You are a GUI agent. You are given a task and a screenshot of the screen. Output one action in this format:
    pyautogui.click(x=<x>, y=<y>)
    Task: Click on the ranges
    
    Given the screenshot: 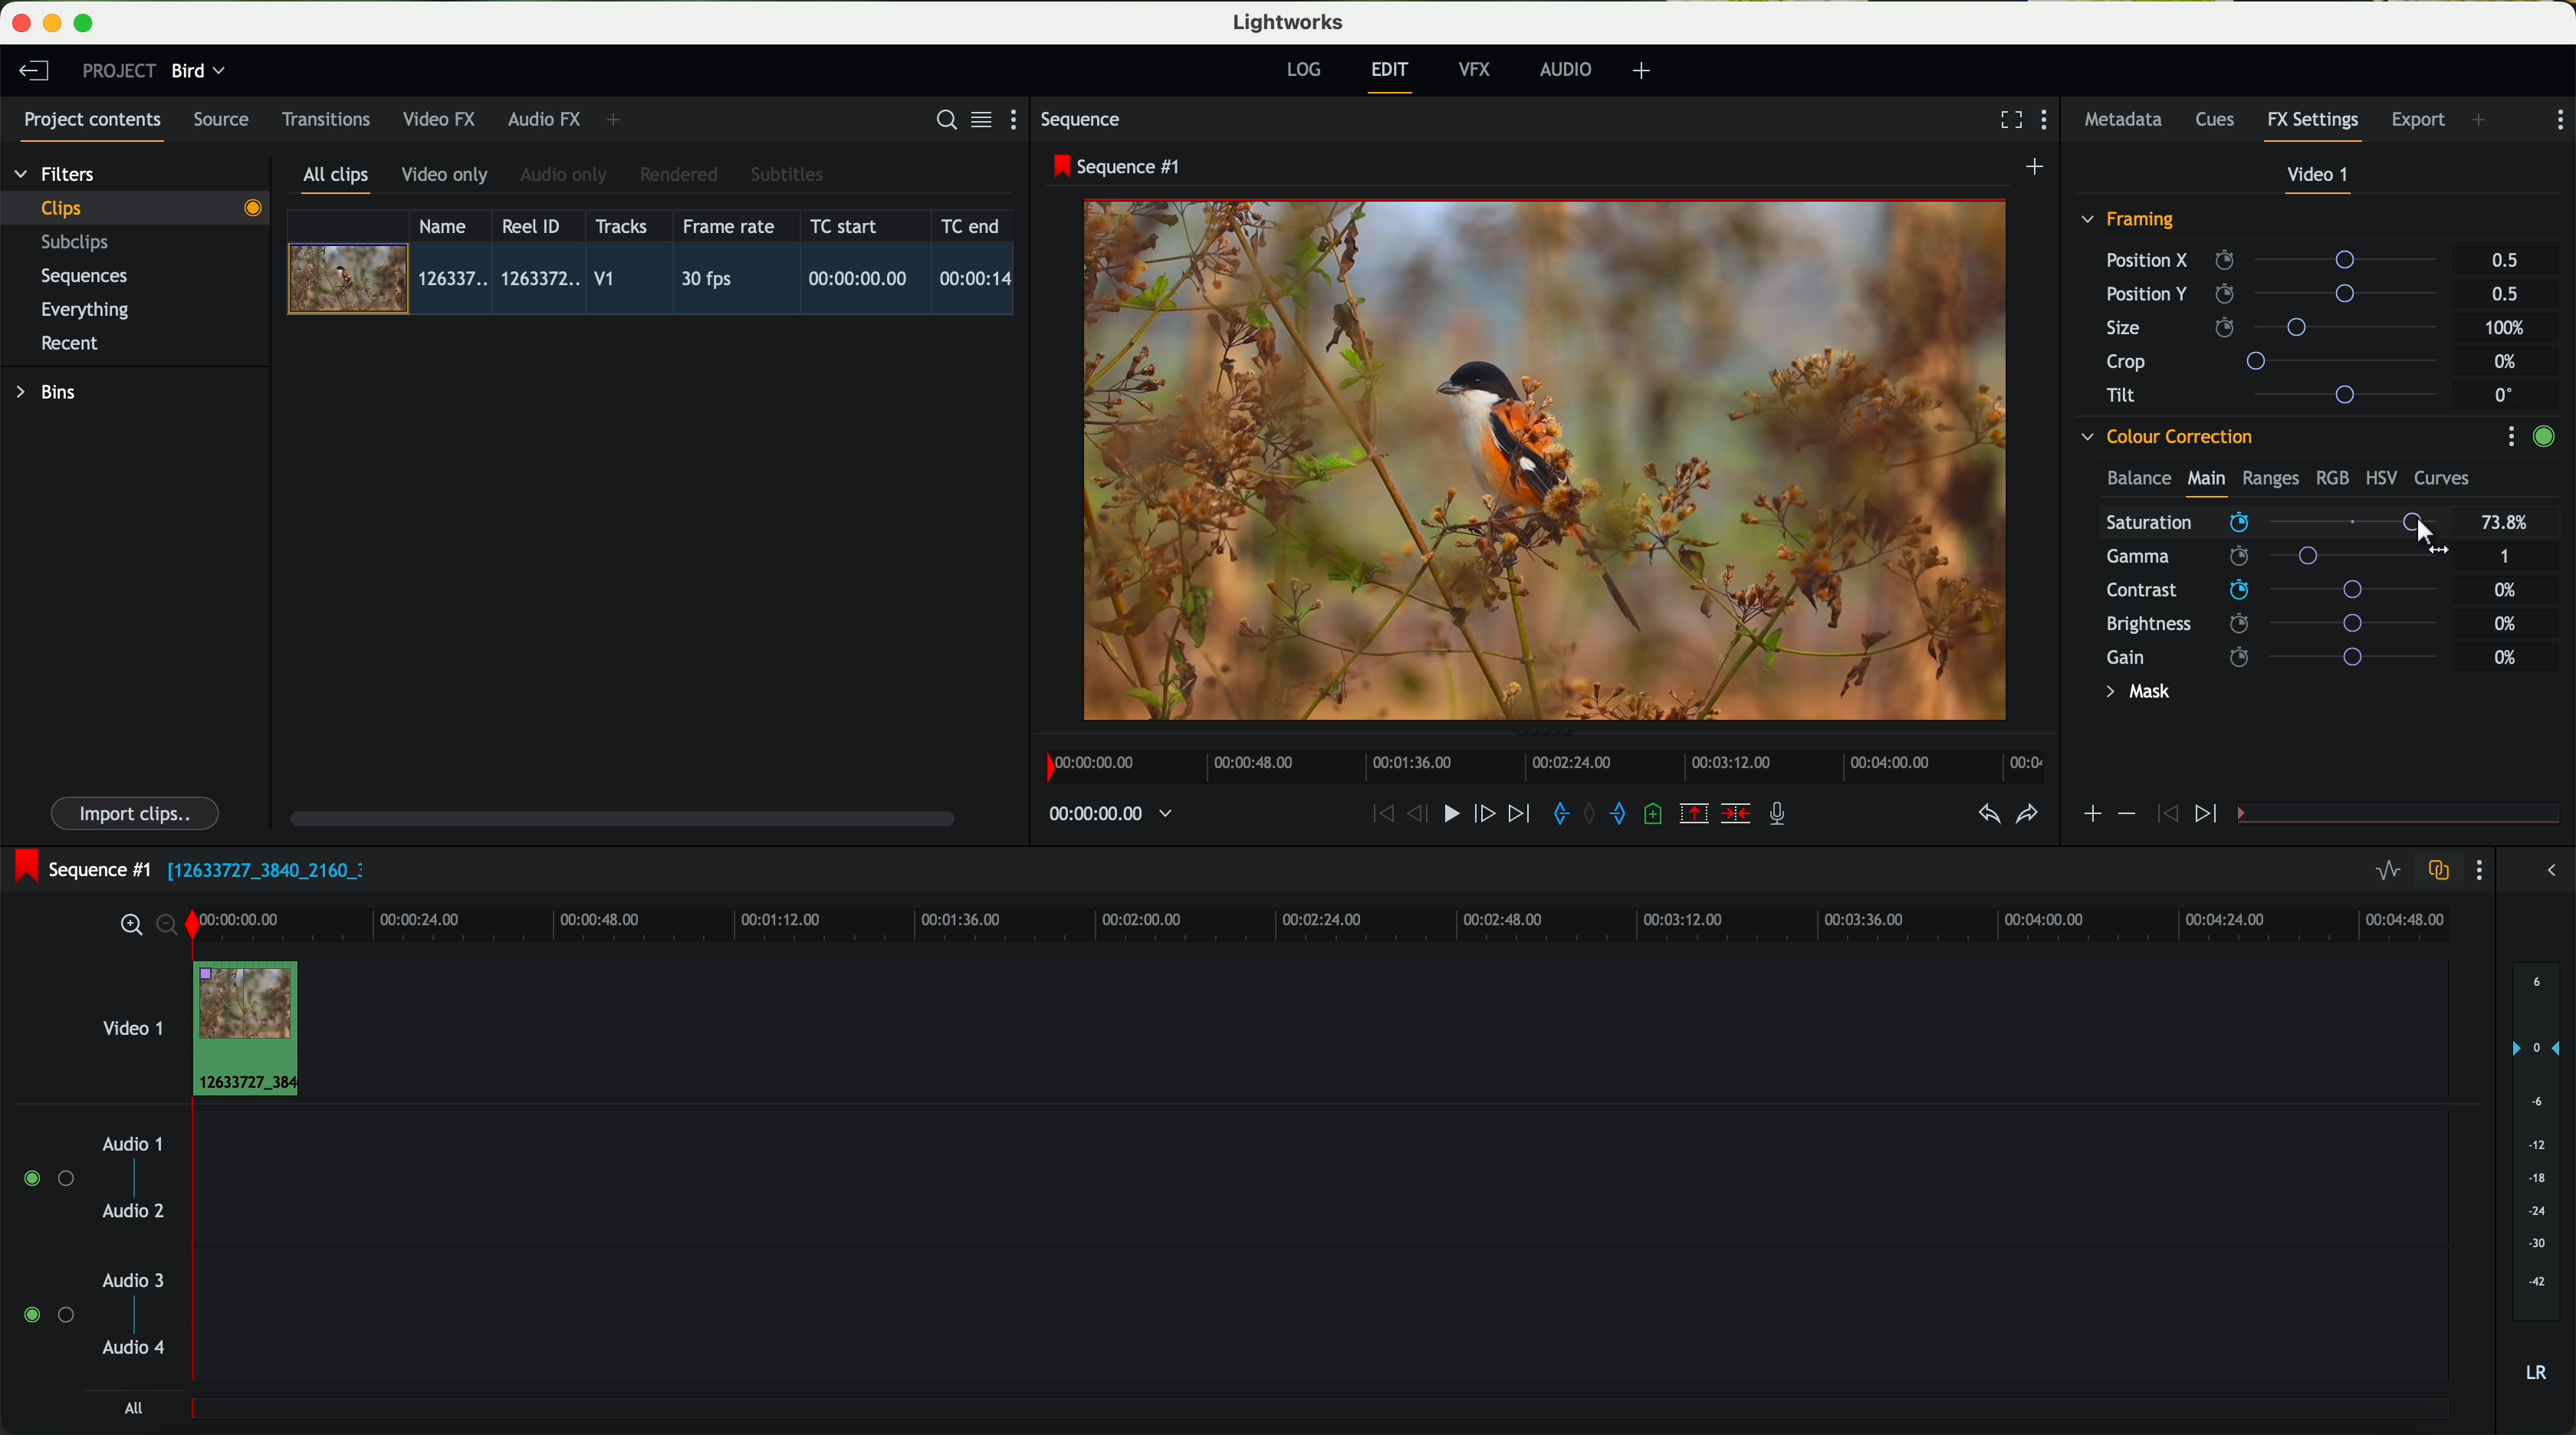 What is the action you would take?
    pyautogui.click(x=2270, y=477)
    